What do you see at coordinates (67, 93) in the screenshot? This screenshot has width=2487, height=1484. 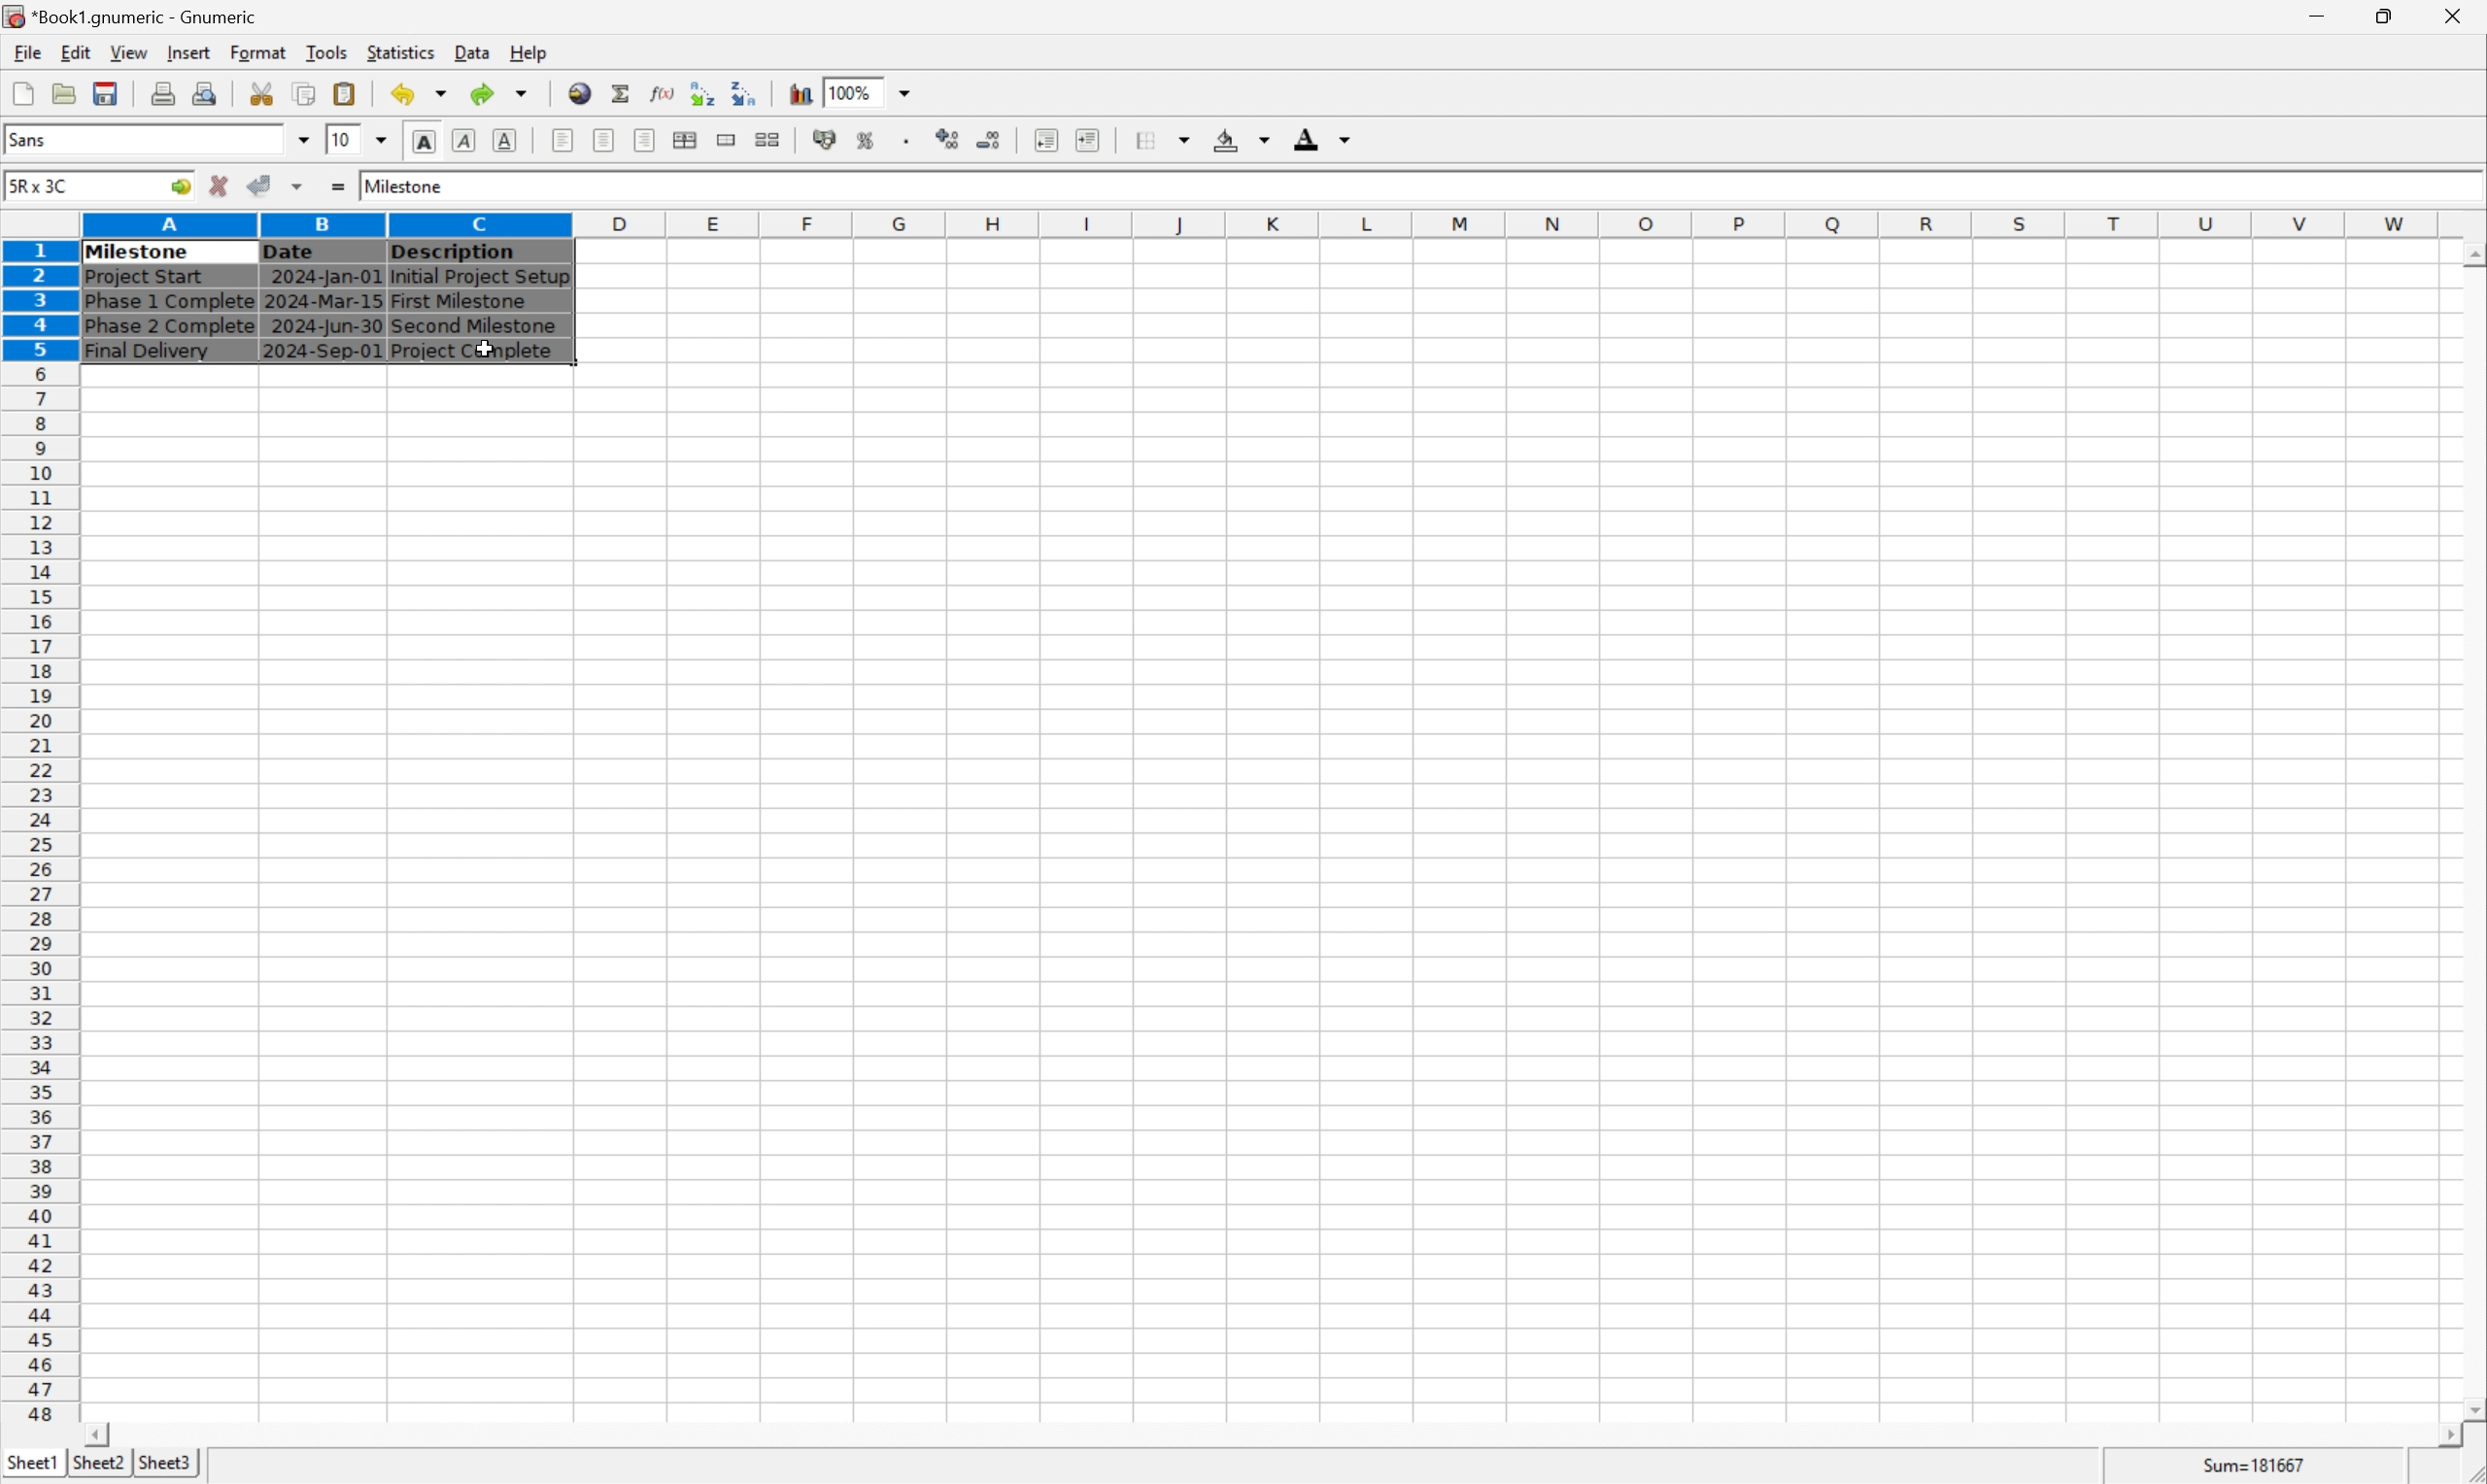 I see `open a file` at bounding box center [67, 93].